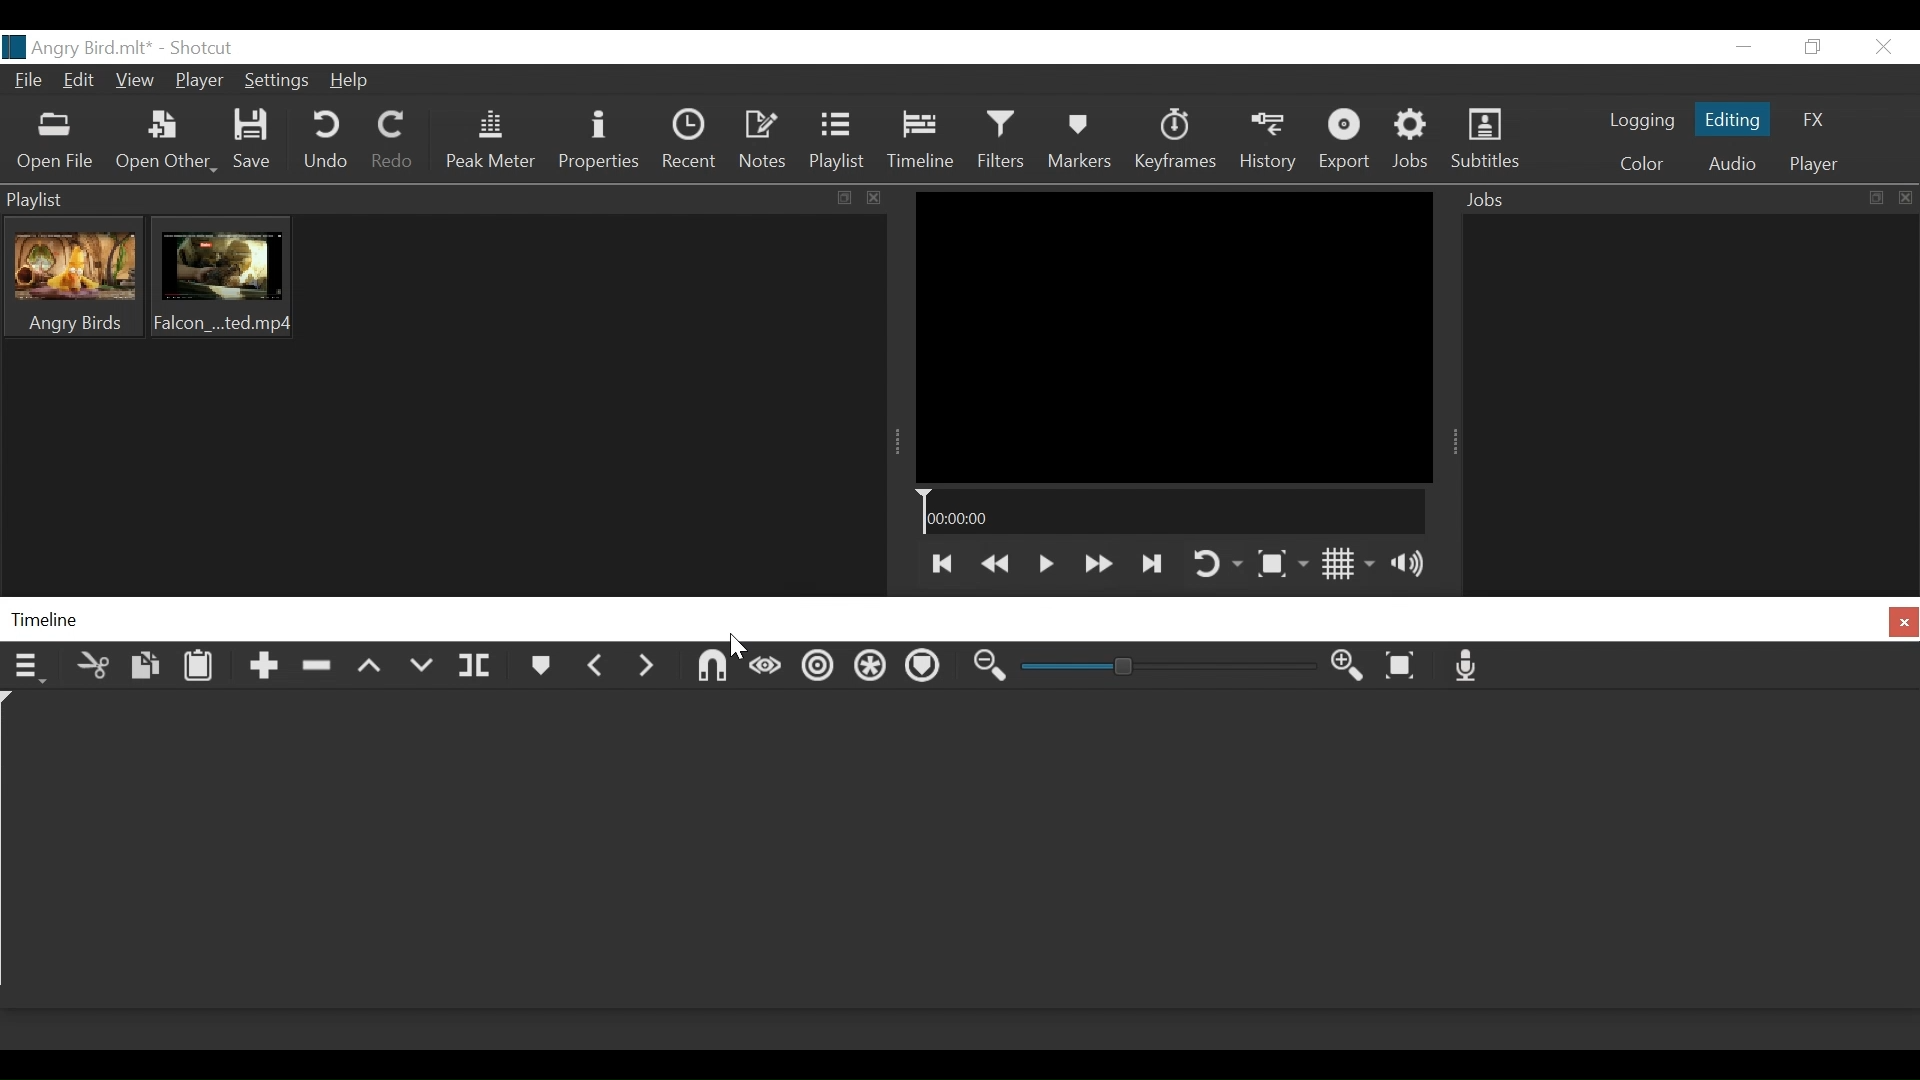  What do you see at coordinates (257, 140) in the screenshot?
I see `Save` at bounding box center [257, 140].